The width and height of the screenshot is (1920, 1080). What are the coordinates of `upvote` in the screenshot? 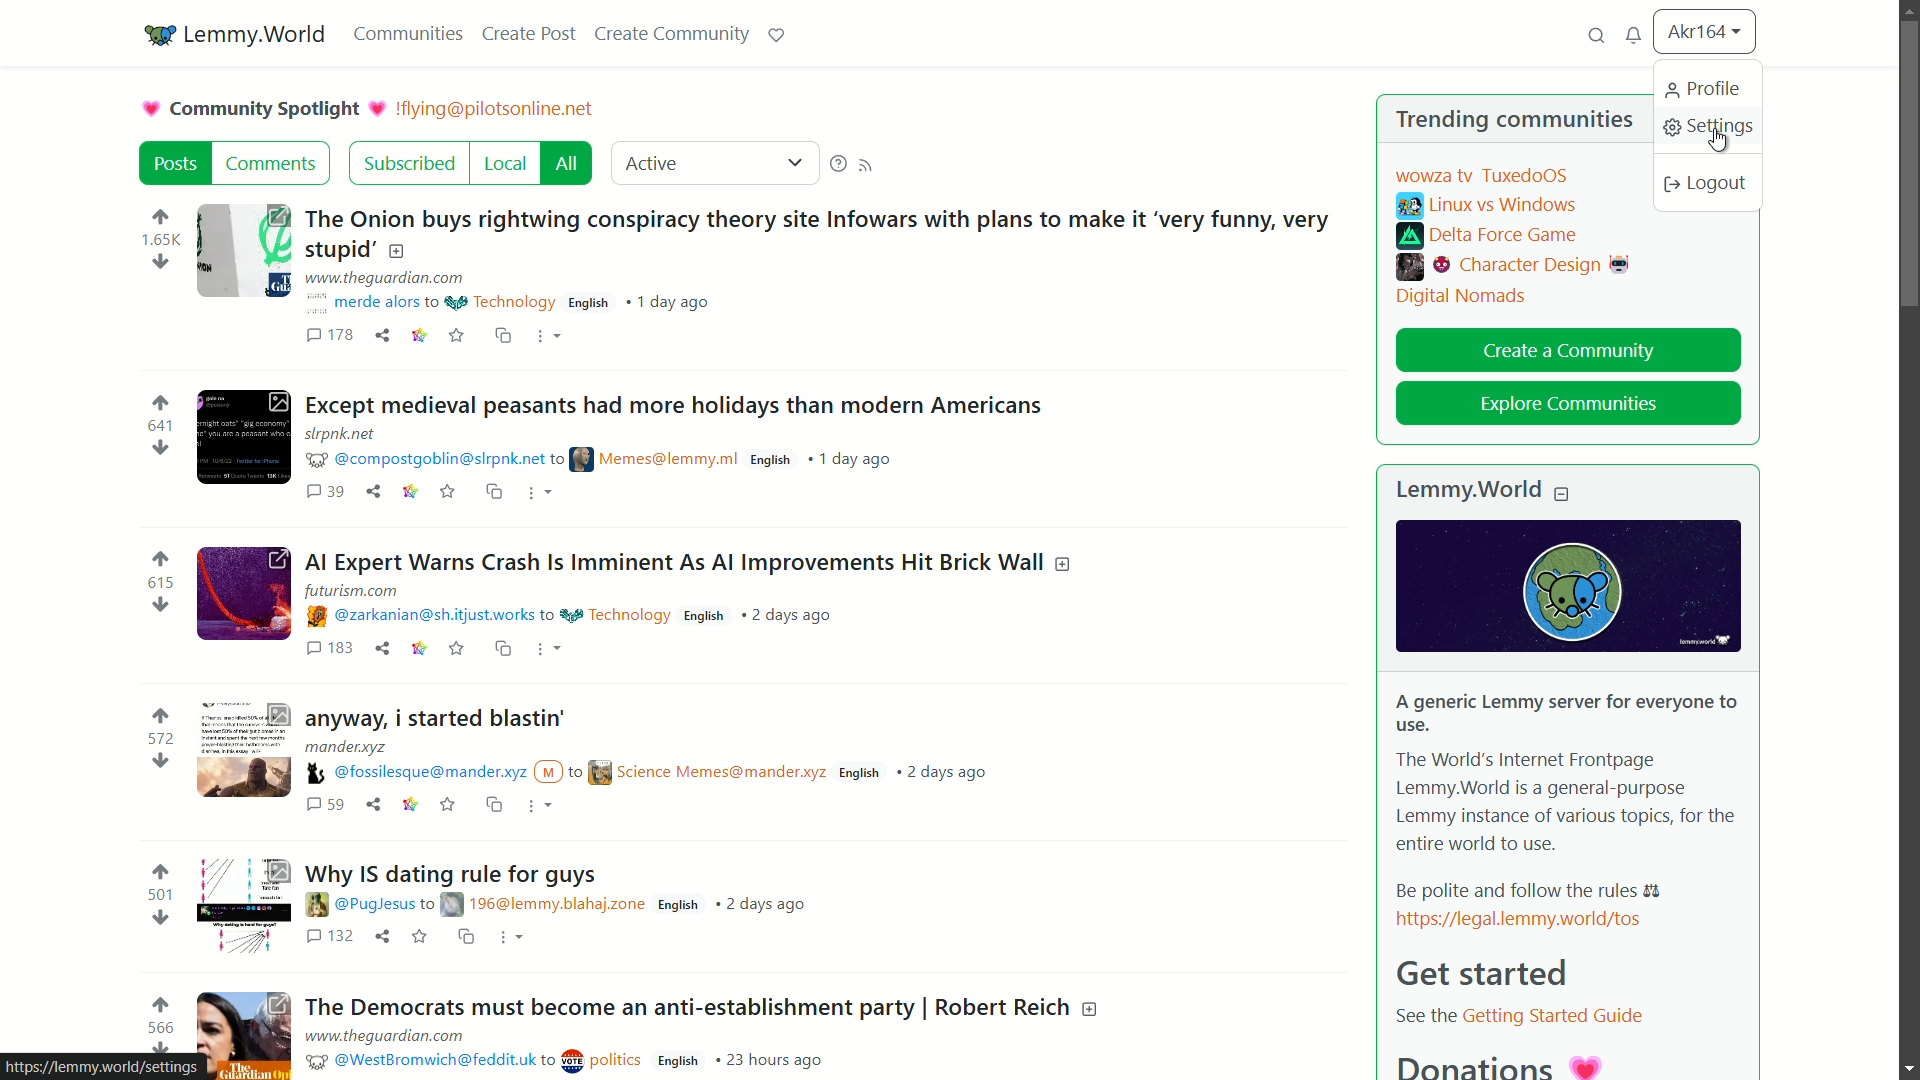 It's located at (164, 559).